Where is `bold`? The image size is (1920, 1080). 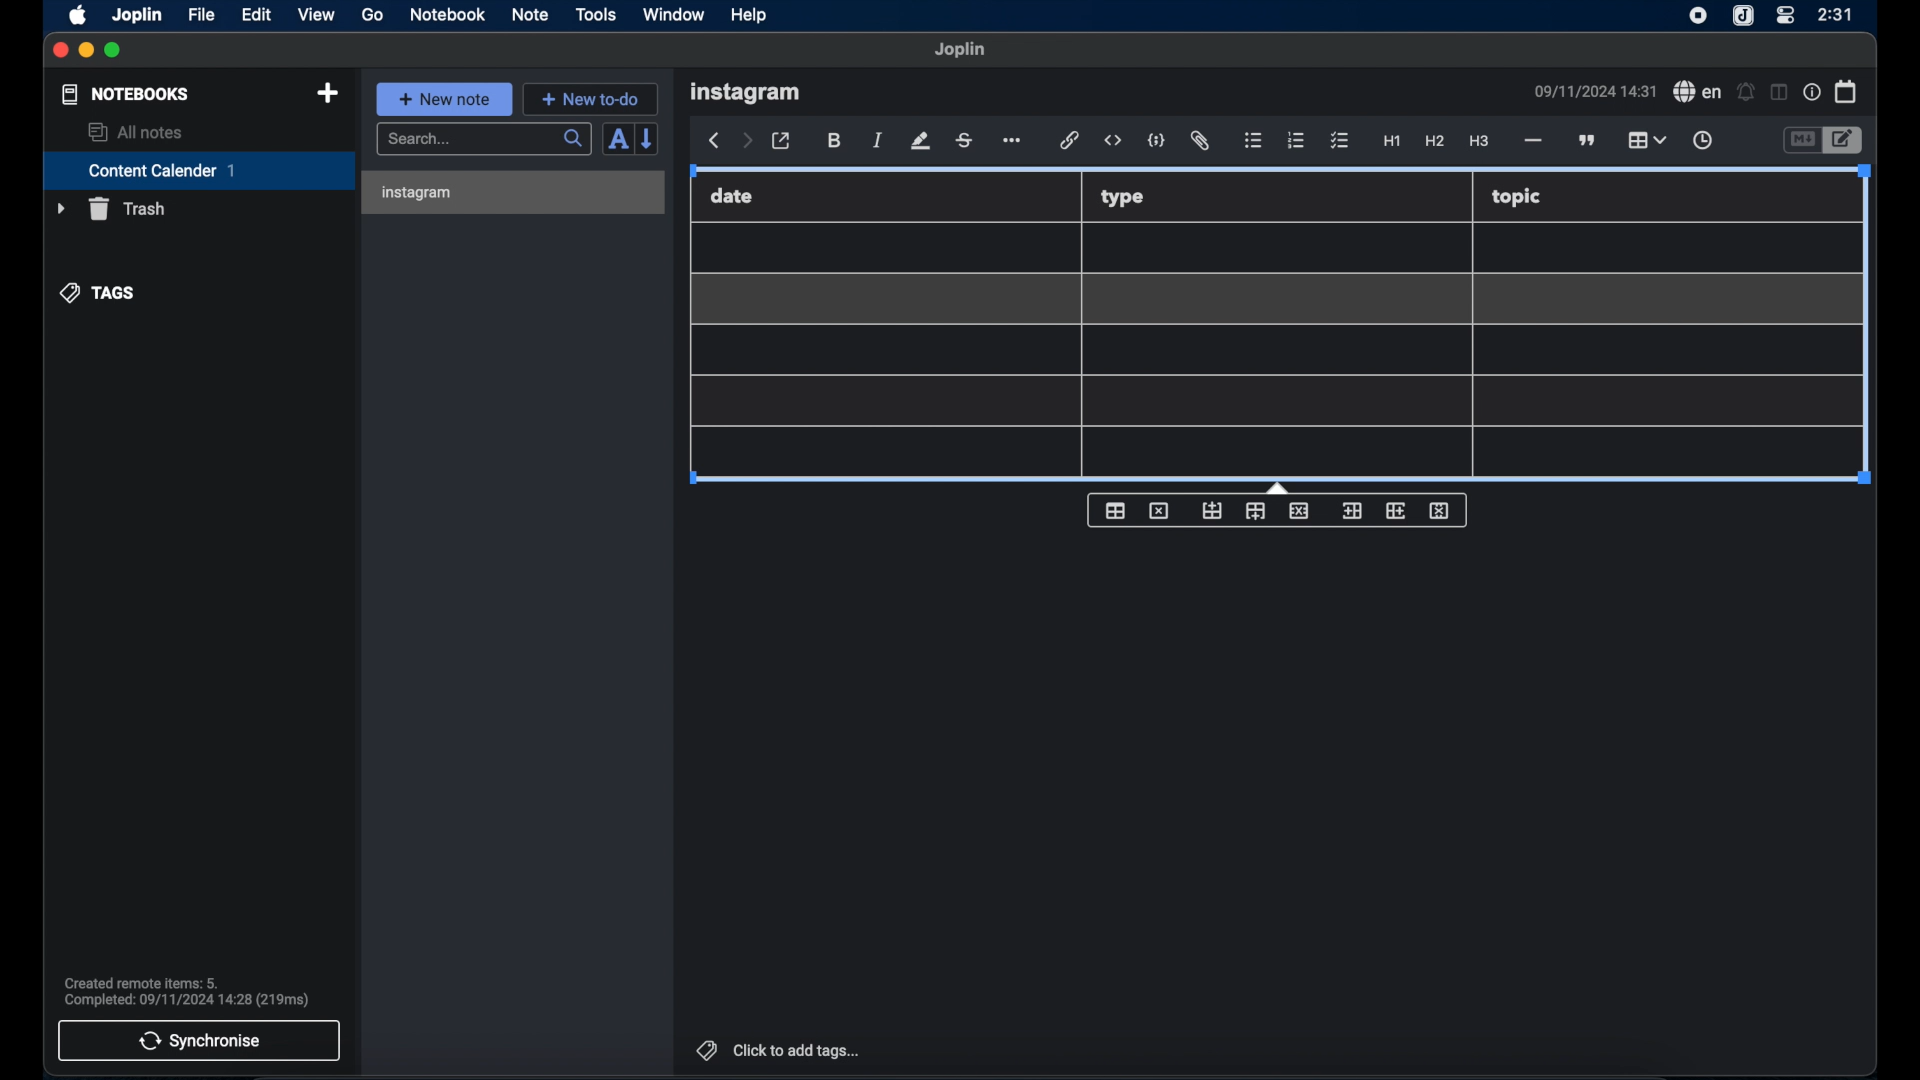 bold is located at coordinates (835, 141).